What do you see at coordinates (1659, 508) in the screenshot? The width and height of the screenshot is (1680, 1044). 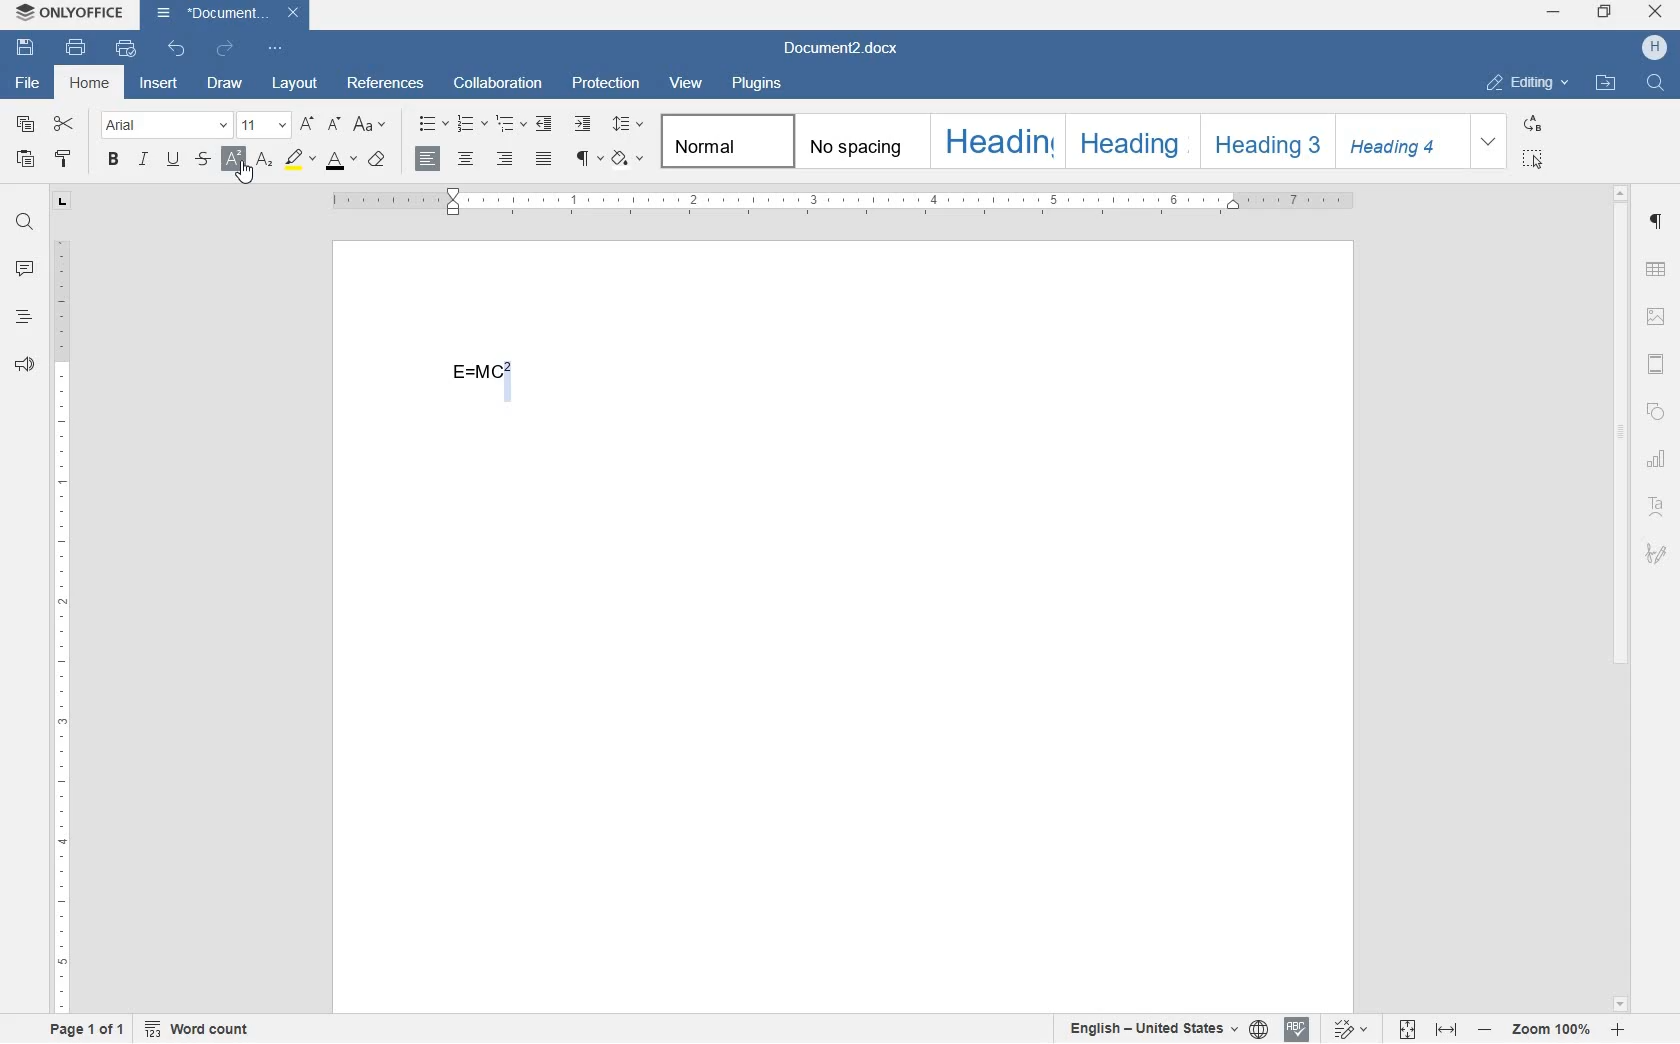 I see `text art` at bounding box center [1659, 508].